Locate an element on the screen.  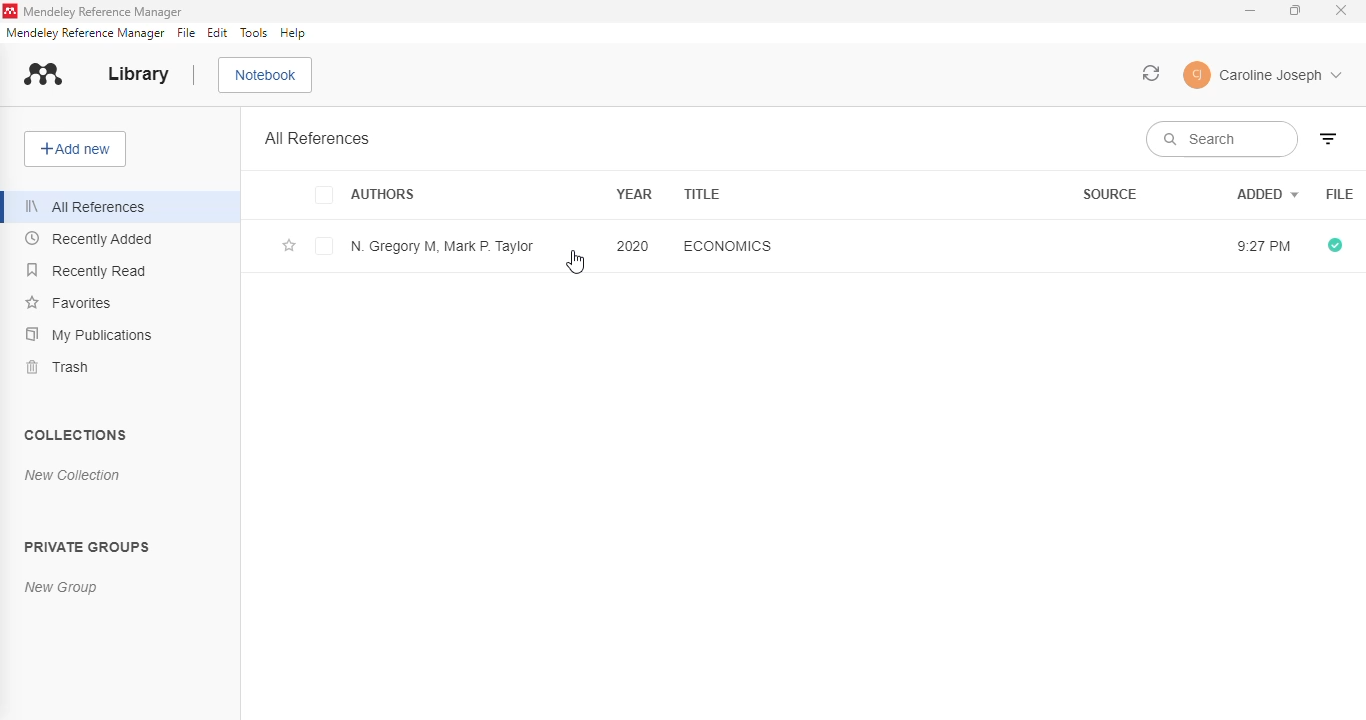
close is located at coordinates (1341, 10).